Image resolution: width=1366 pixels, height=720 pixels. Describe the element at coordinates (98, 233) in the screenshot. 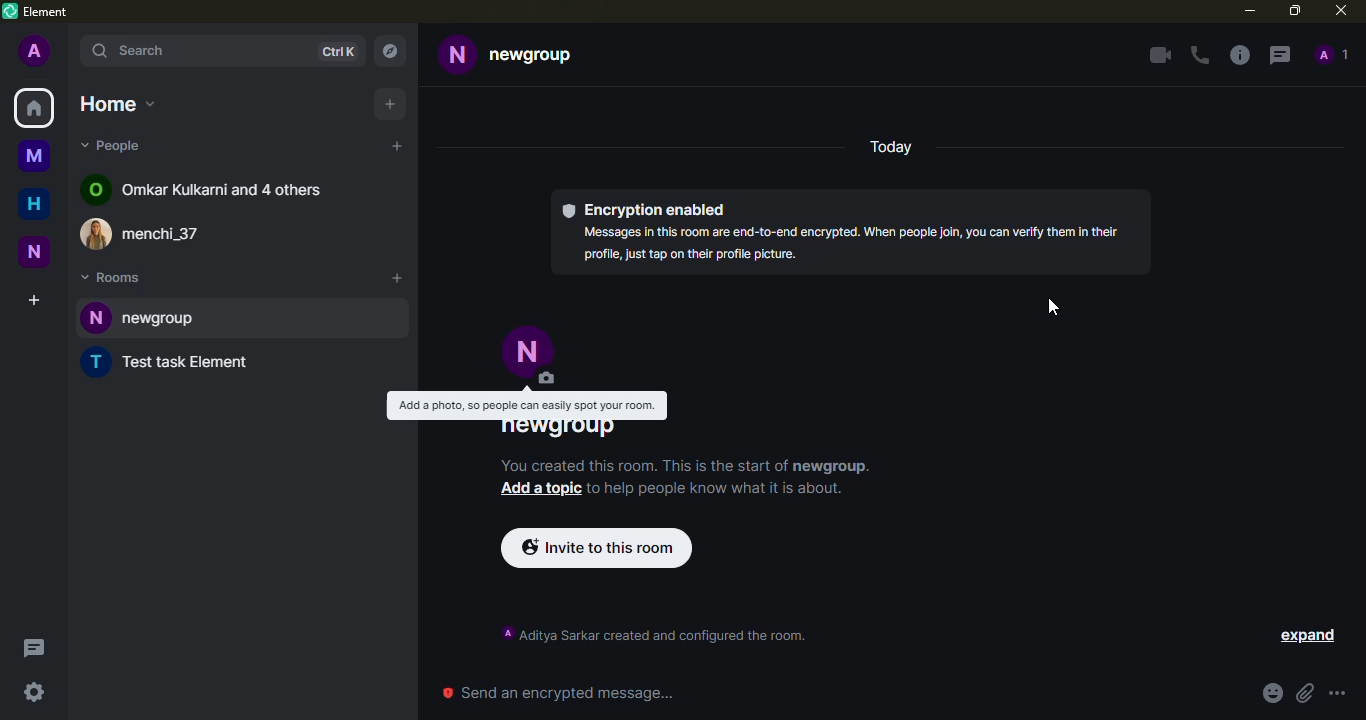

I see `Profile image` at that location.